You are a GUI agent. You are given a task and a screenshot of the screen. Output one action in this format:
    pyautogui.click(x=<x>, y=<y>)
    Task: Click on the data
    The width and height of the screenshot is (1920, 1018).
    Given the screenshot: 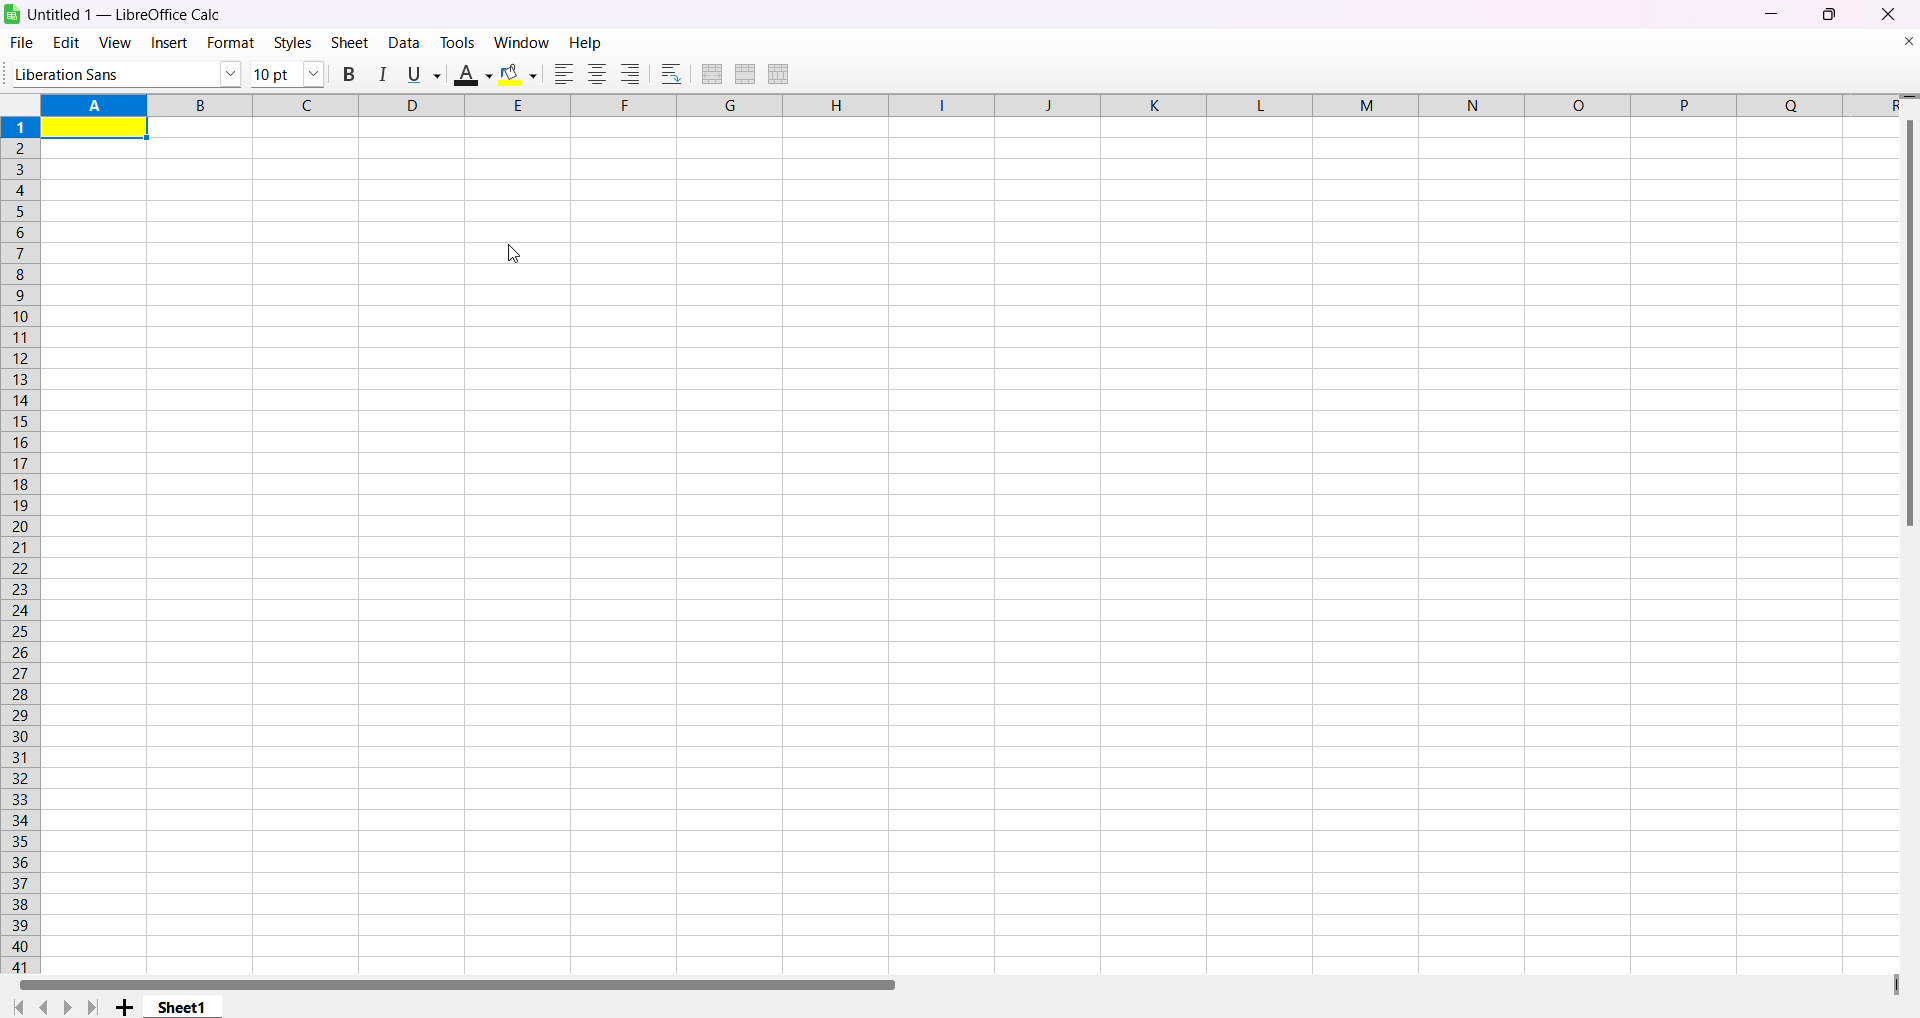 What is the action you would take?
    pyautogui.click(x=405, y=44)
    